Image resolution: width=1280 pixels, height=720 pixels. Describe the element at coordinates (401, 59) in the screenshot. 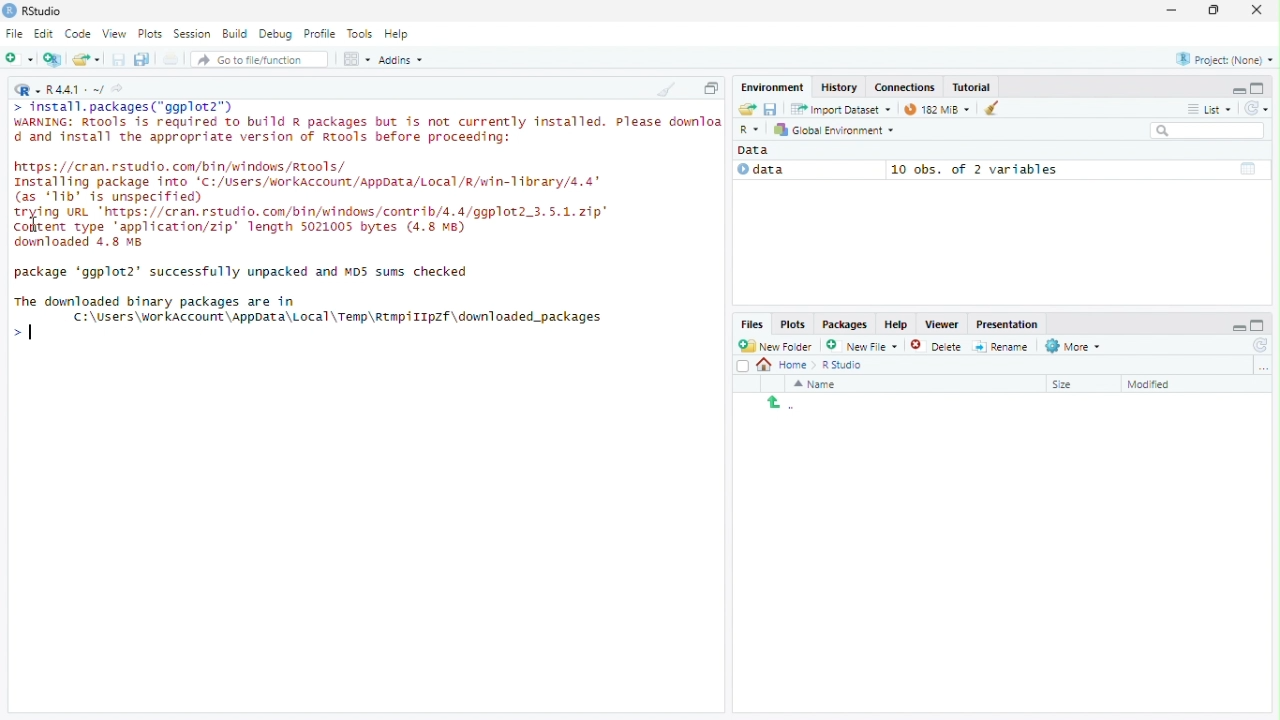

I see `Addins` at that location.